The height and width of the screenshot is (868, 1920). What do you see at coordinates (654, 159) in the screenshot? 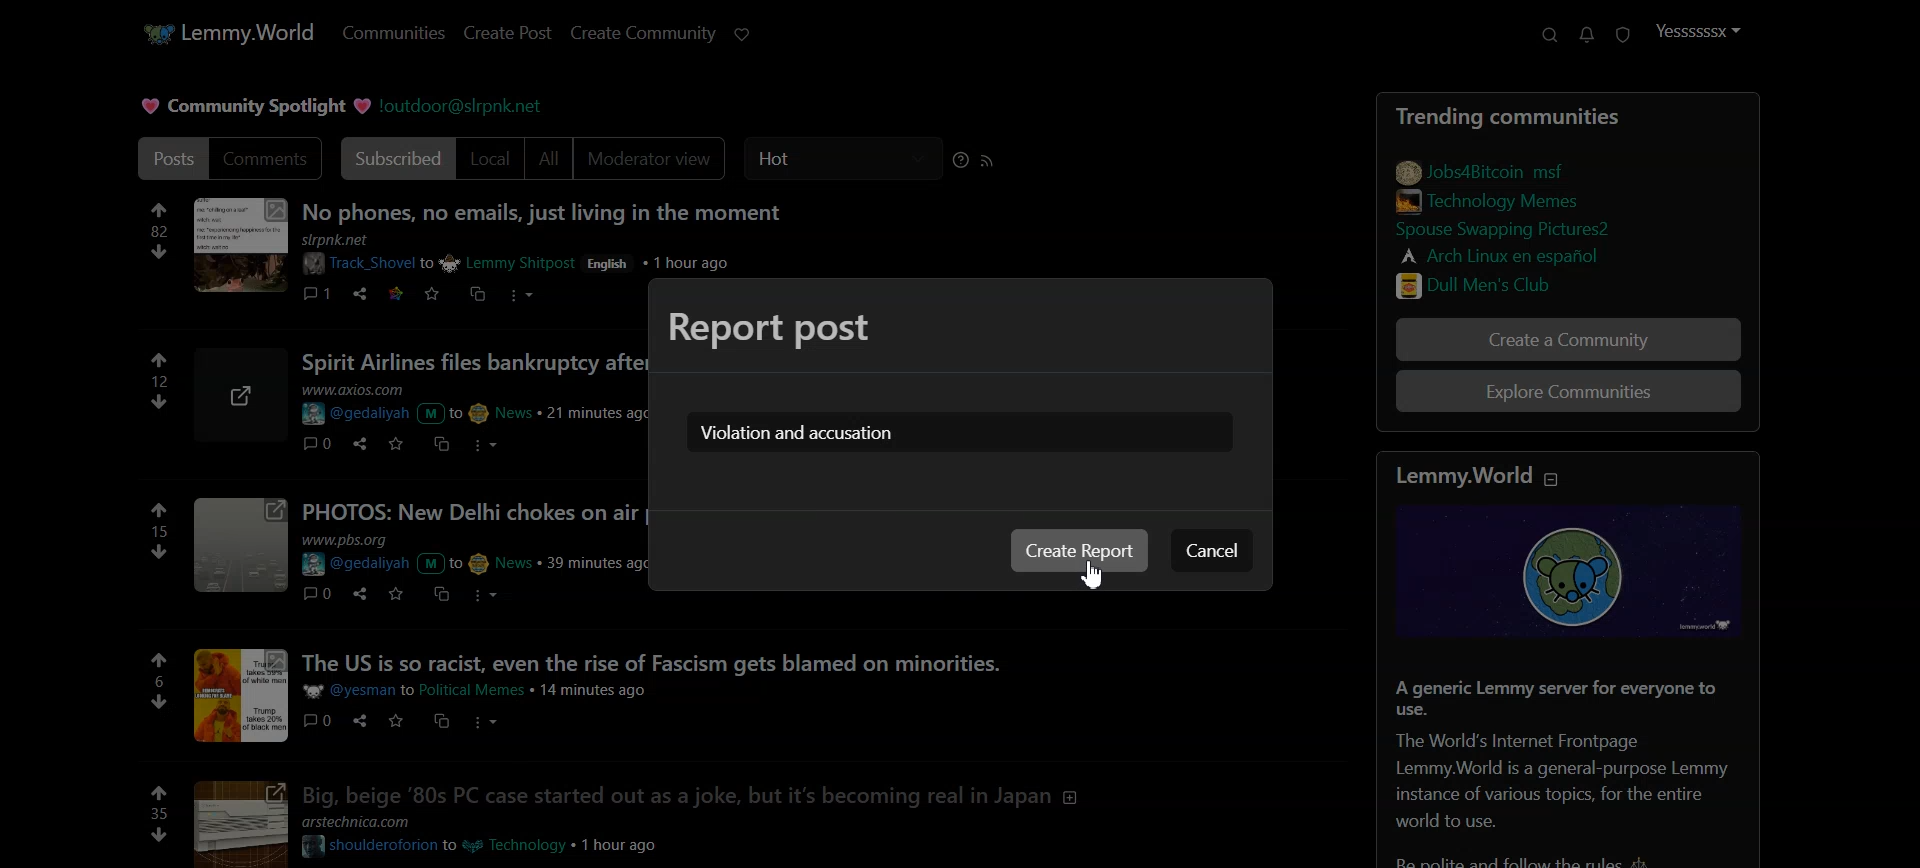
I see `Moderator View` at bounding box center [654, 159].